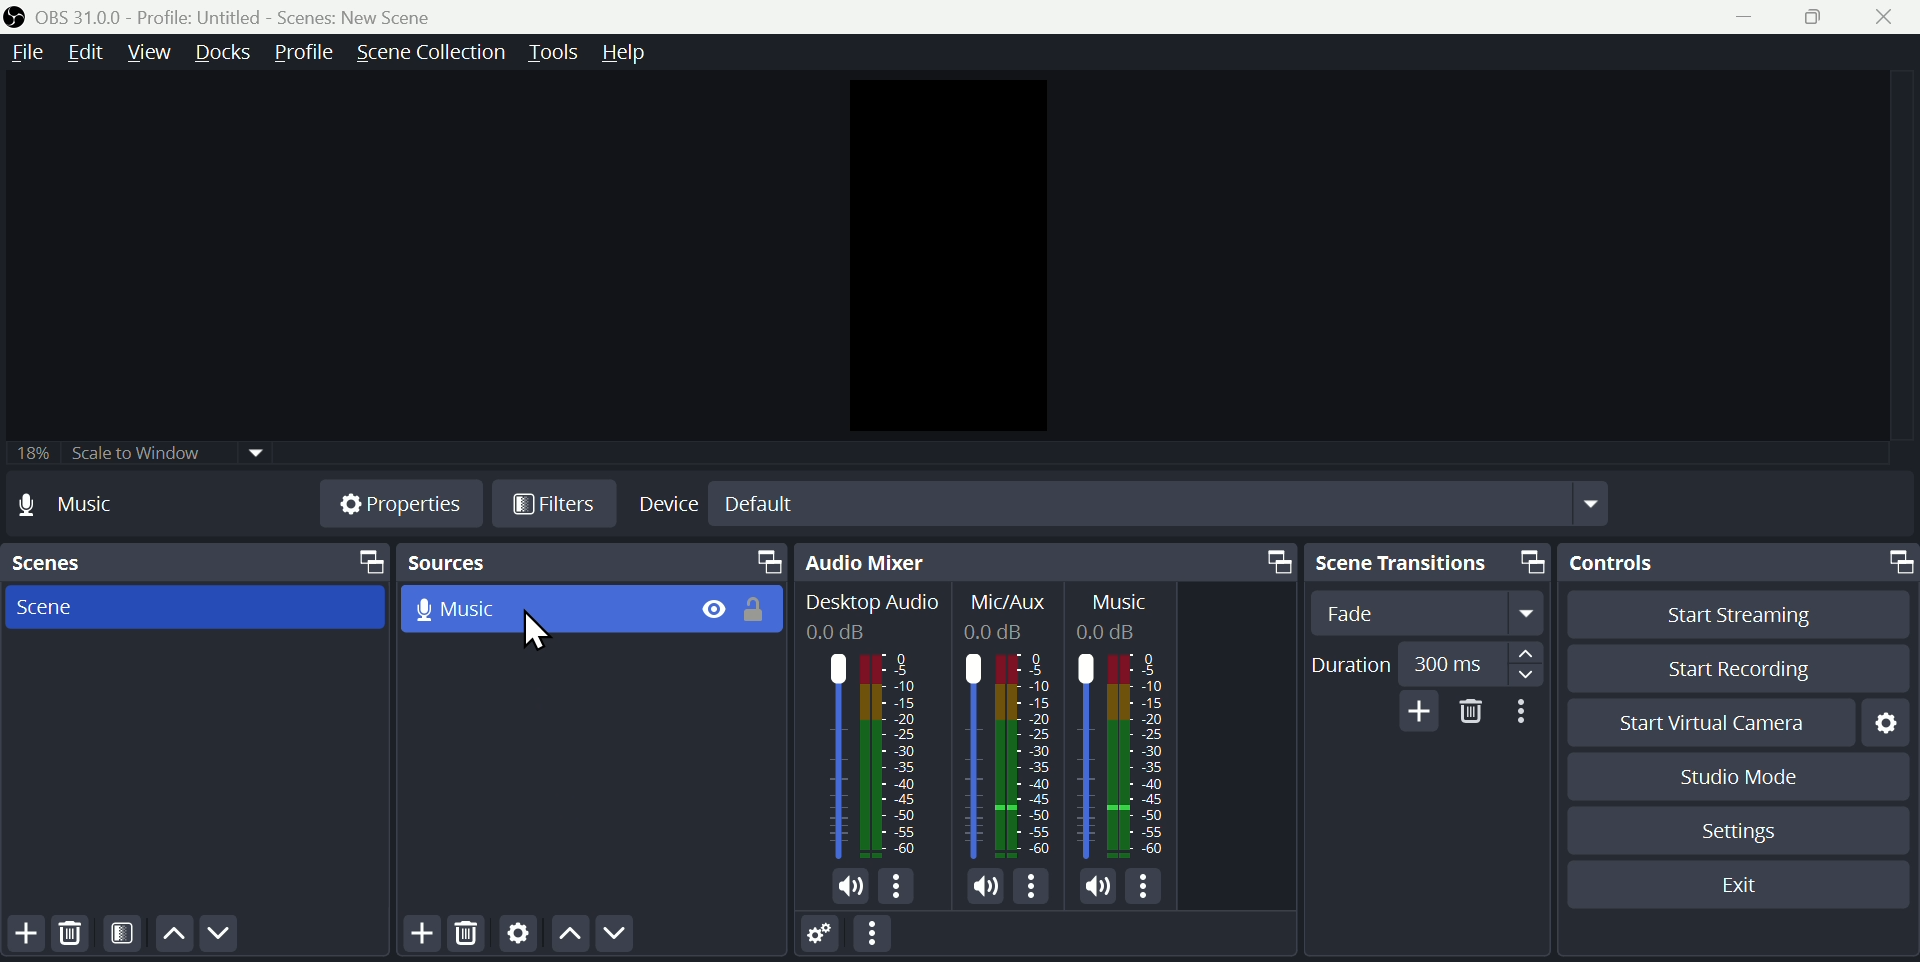 The image size is (1920, 962). Describe the element at coordinates (1525, 712) in the screenshot. I see `More options` at that location.